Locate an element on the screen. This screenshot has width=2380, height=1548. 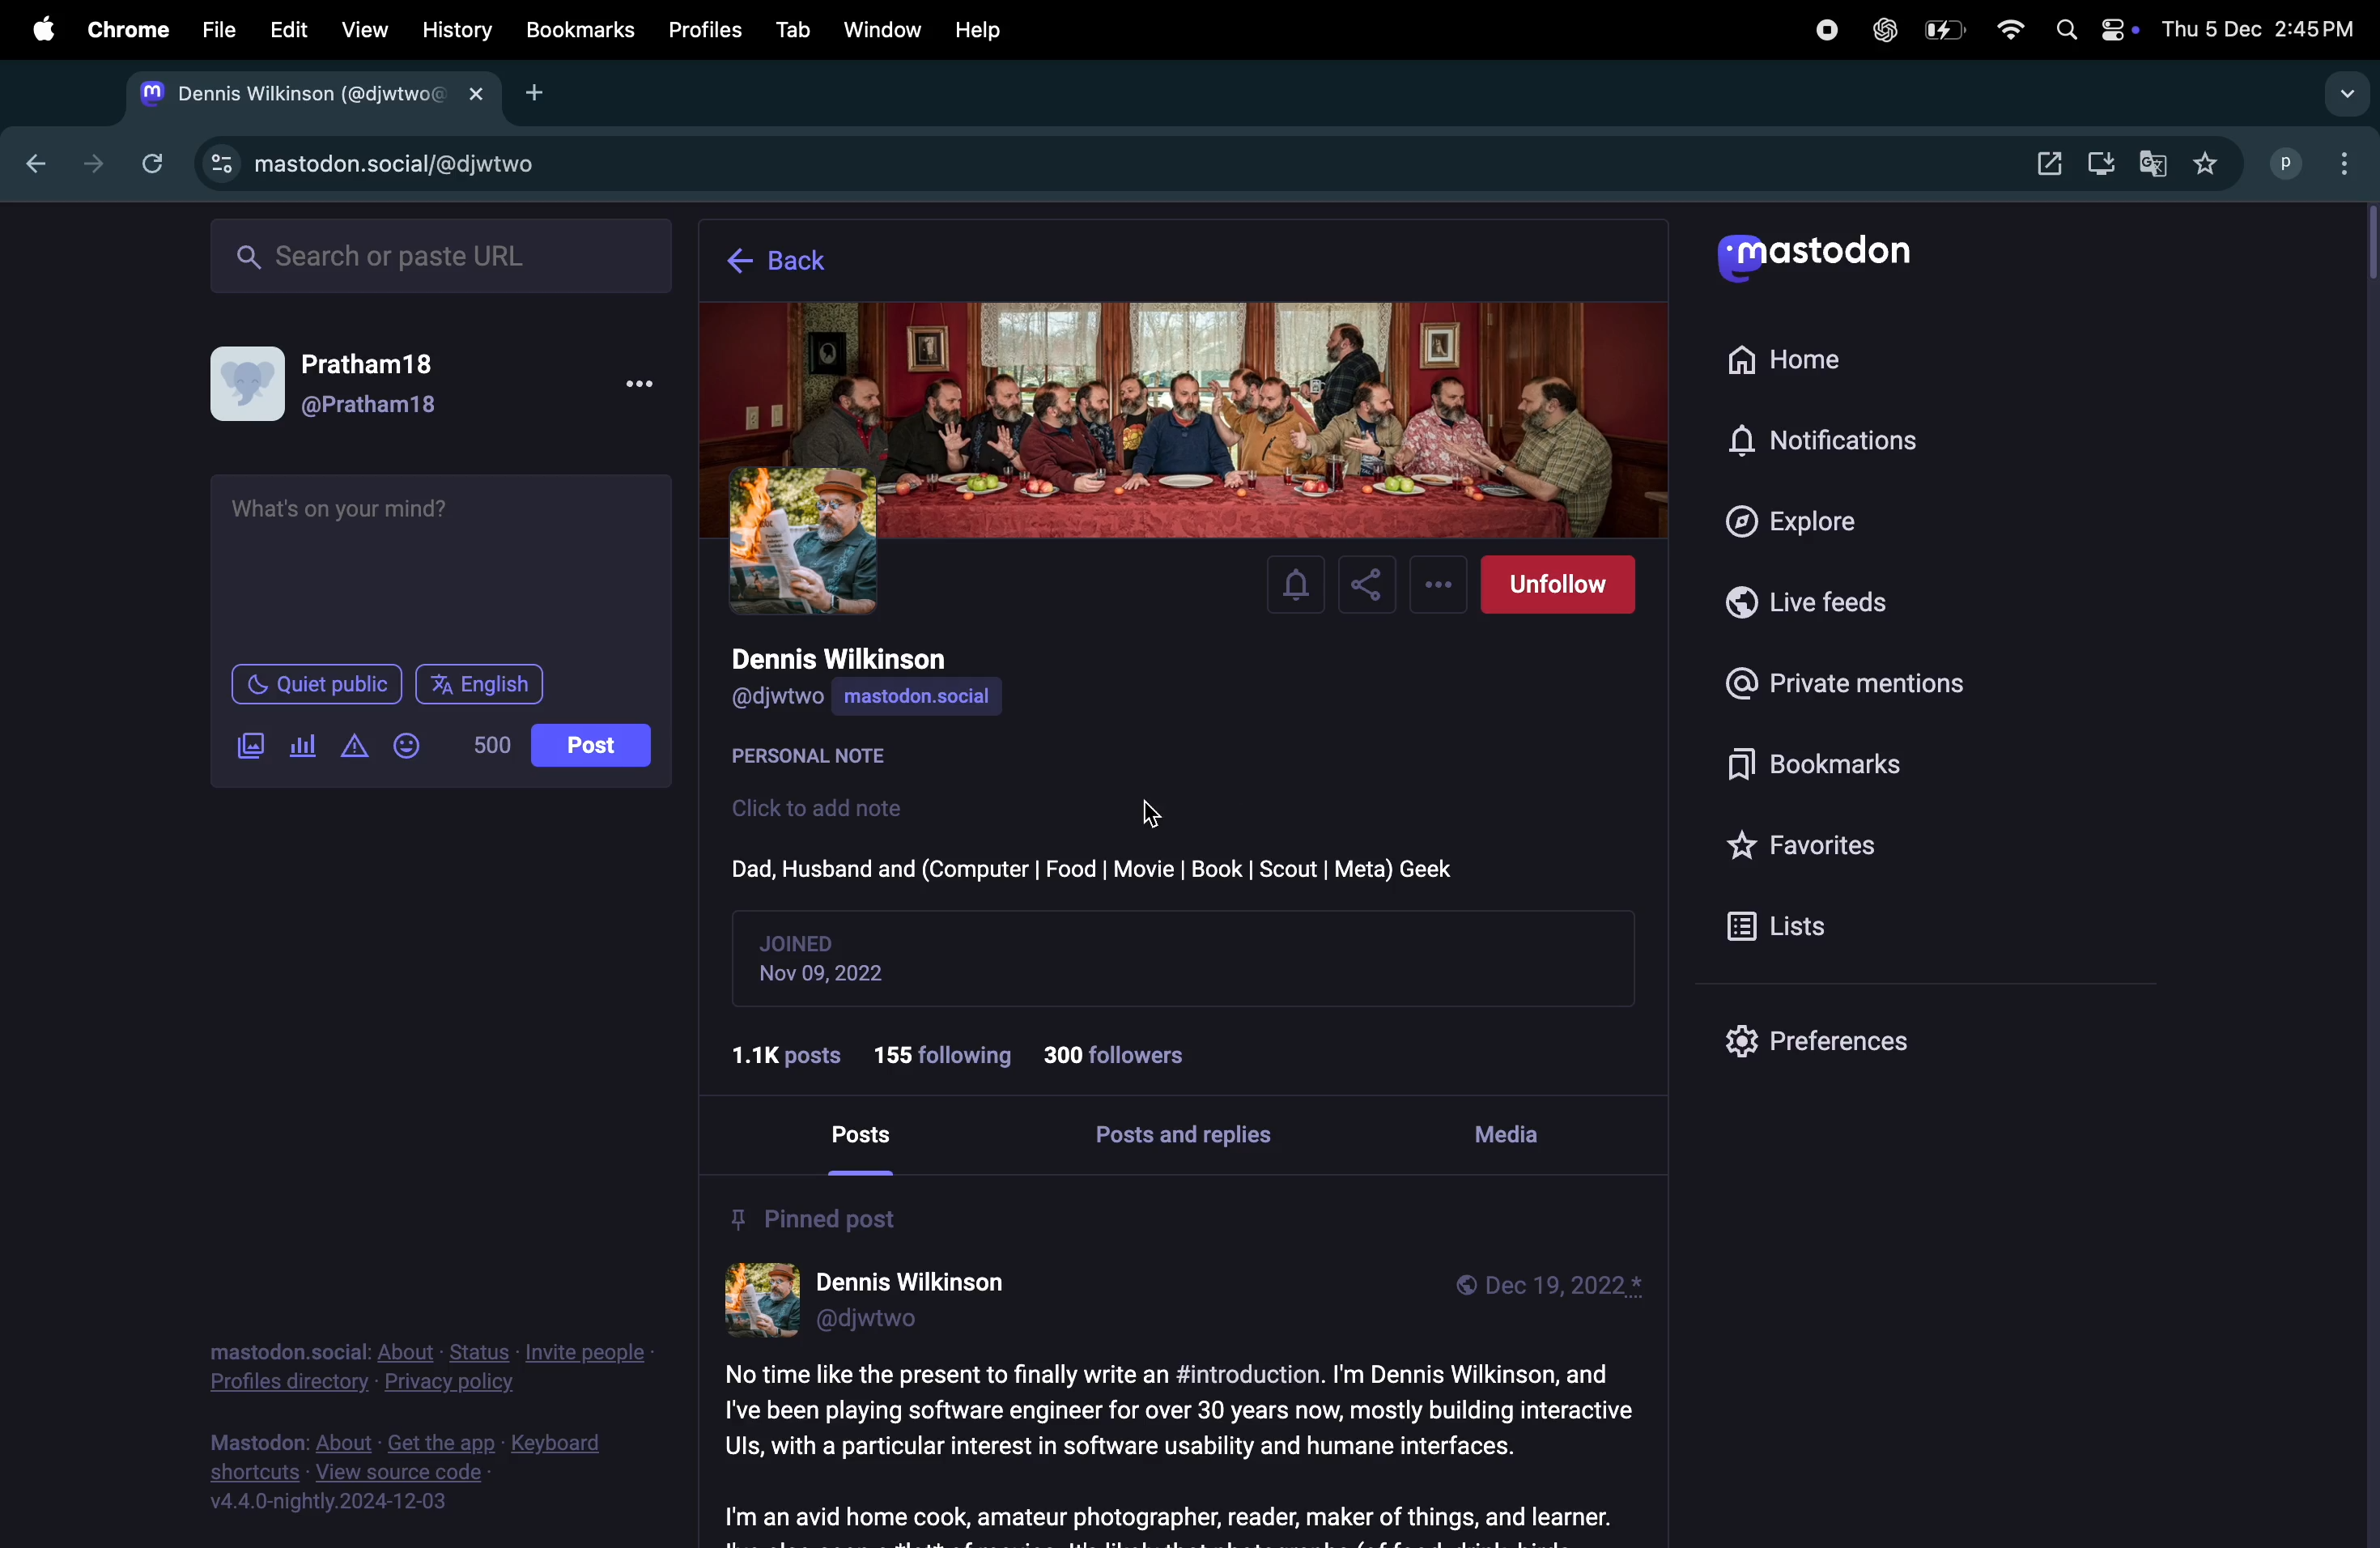
joined is located at coordinates (804, 941).